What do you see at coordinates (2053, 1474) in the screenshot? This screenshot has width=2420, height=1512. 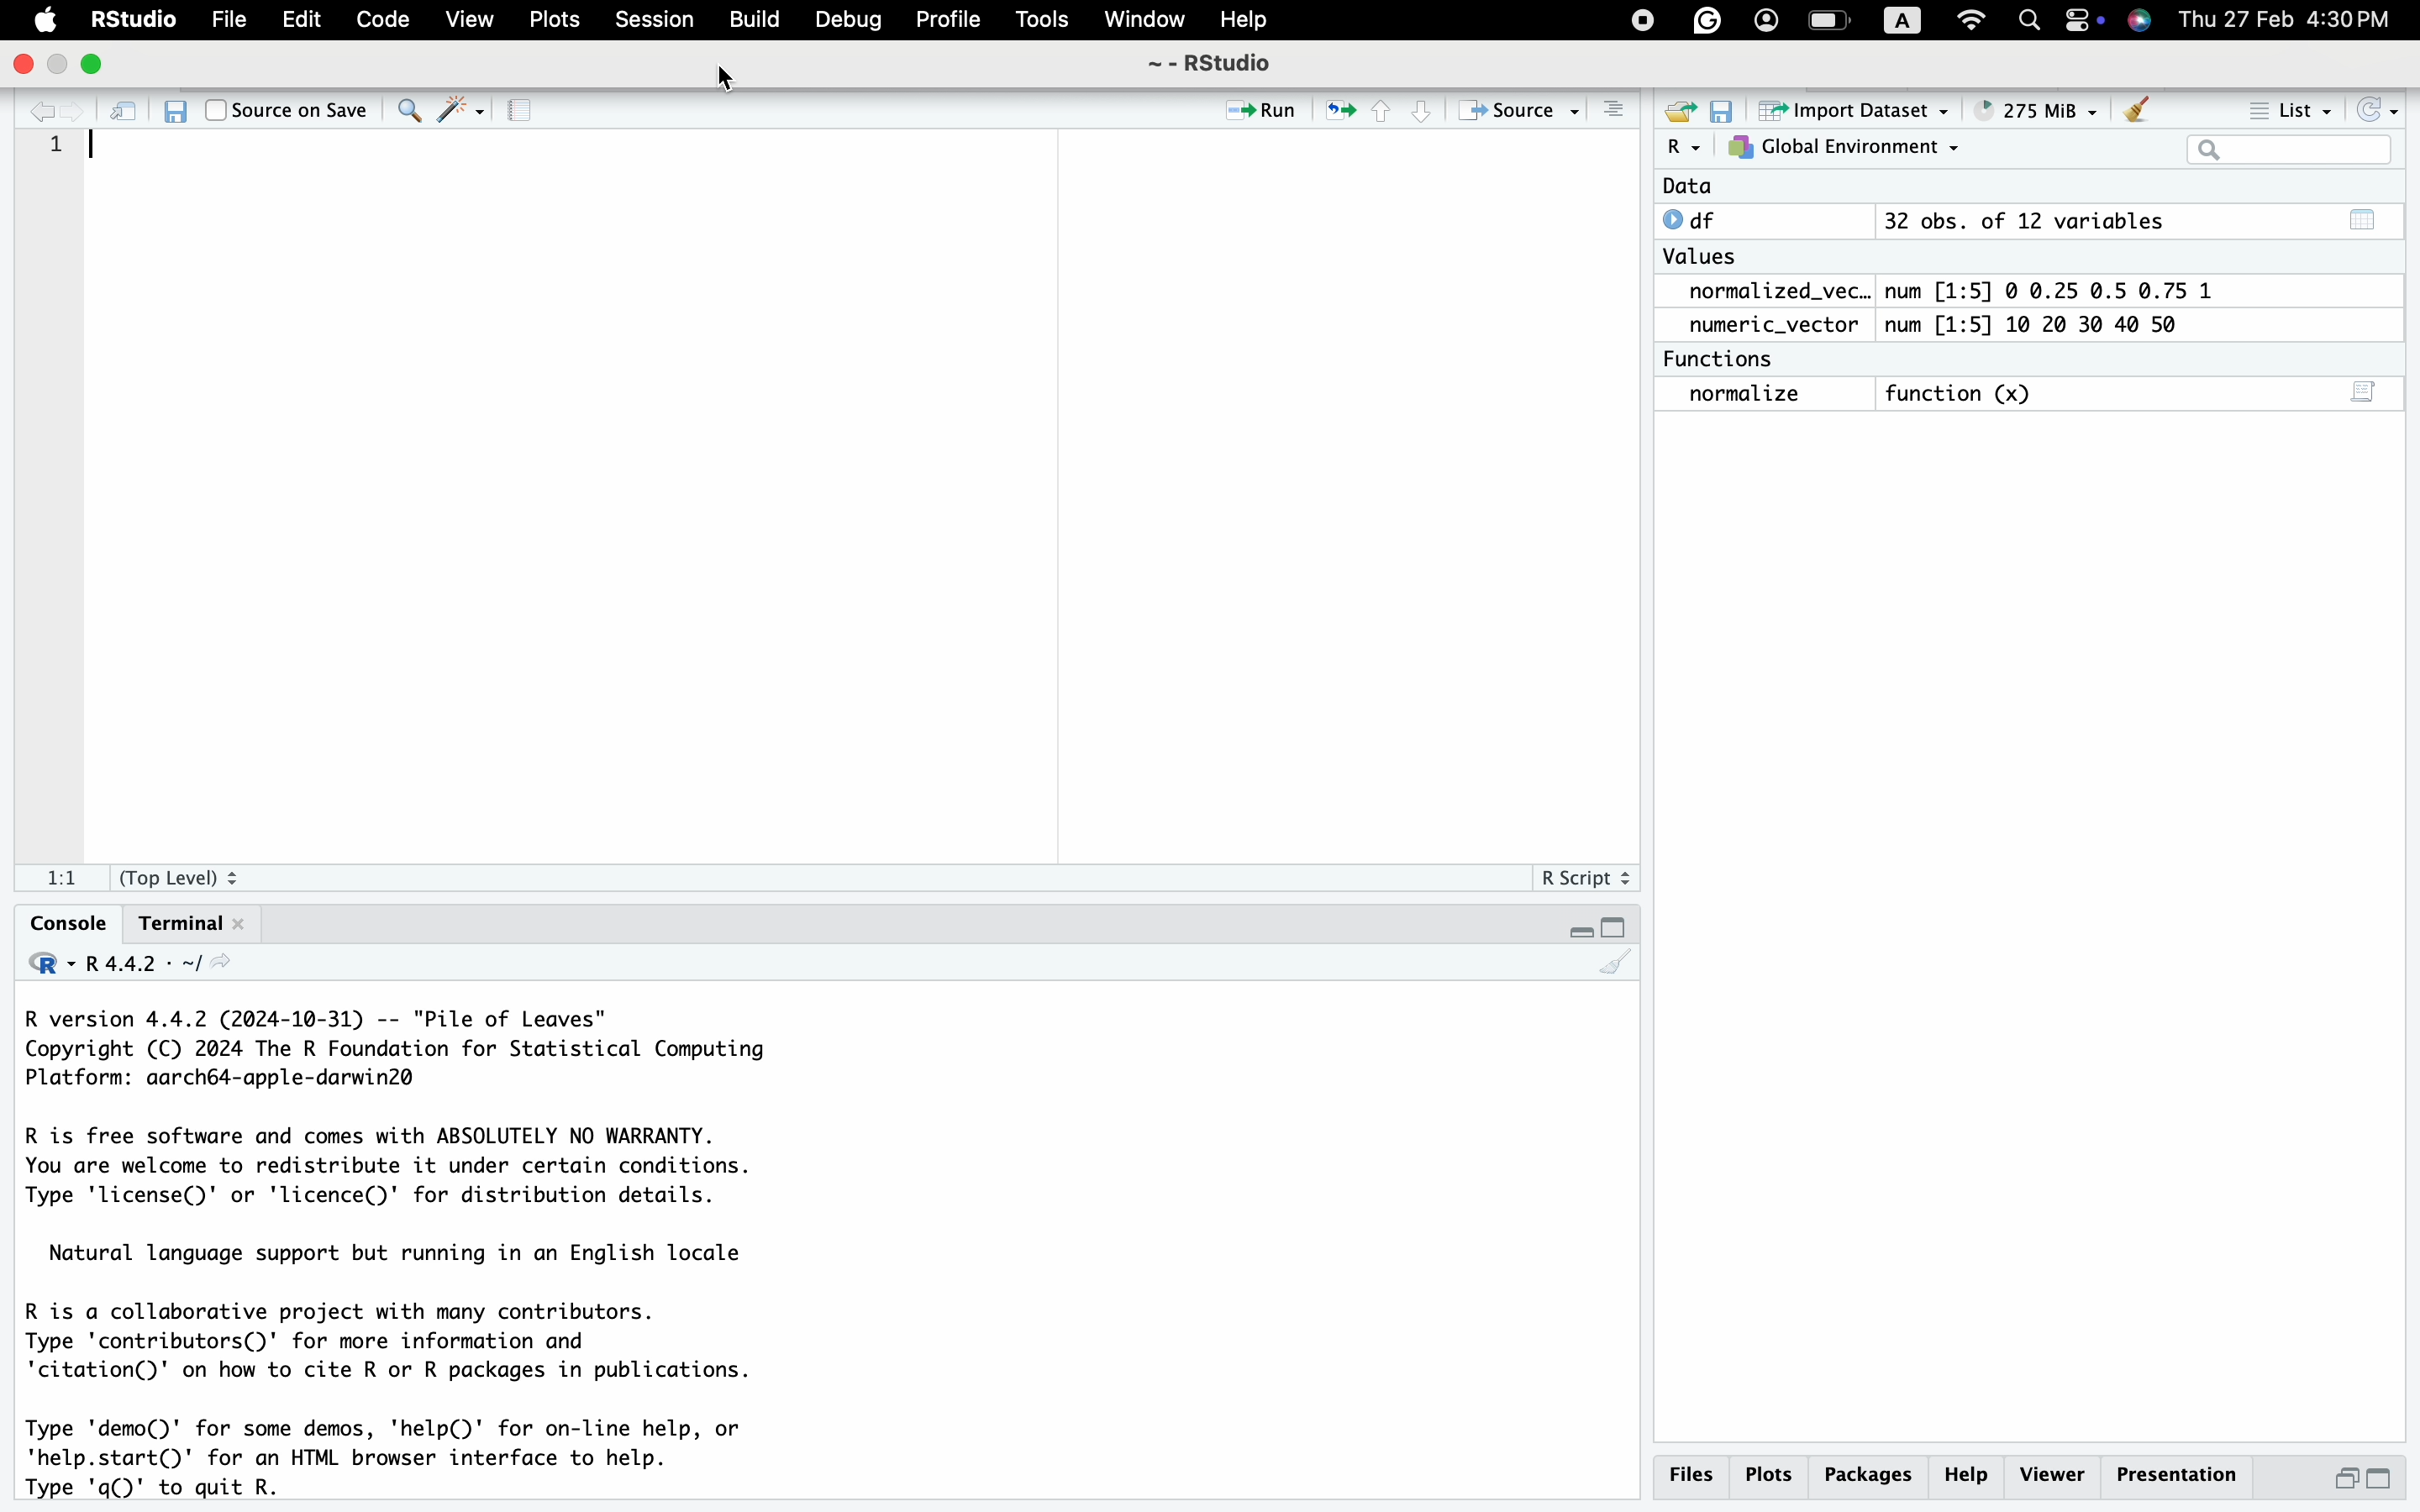 I see `viewer` at bounding box center [2053, 1474].